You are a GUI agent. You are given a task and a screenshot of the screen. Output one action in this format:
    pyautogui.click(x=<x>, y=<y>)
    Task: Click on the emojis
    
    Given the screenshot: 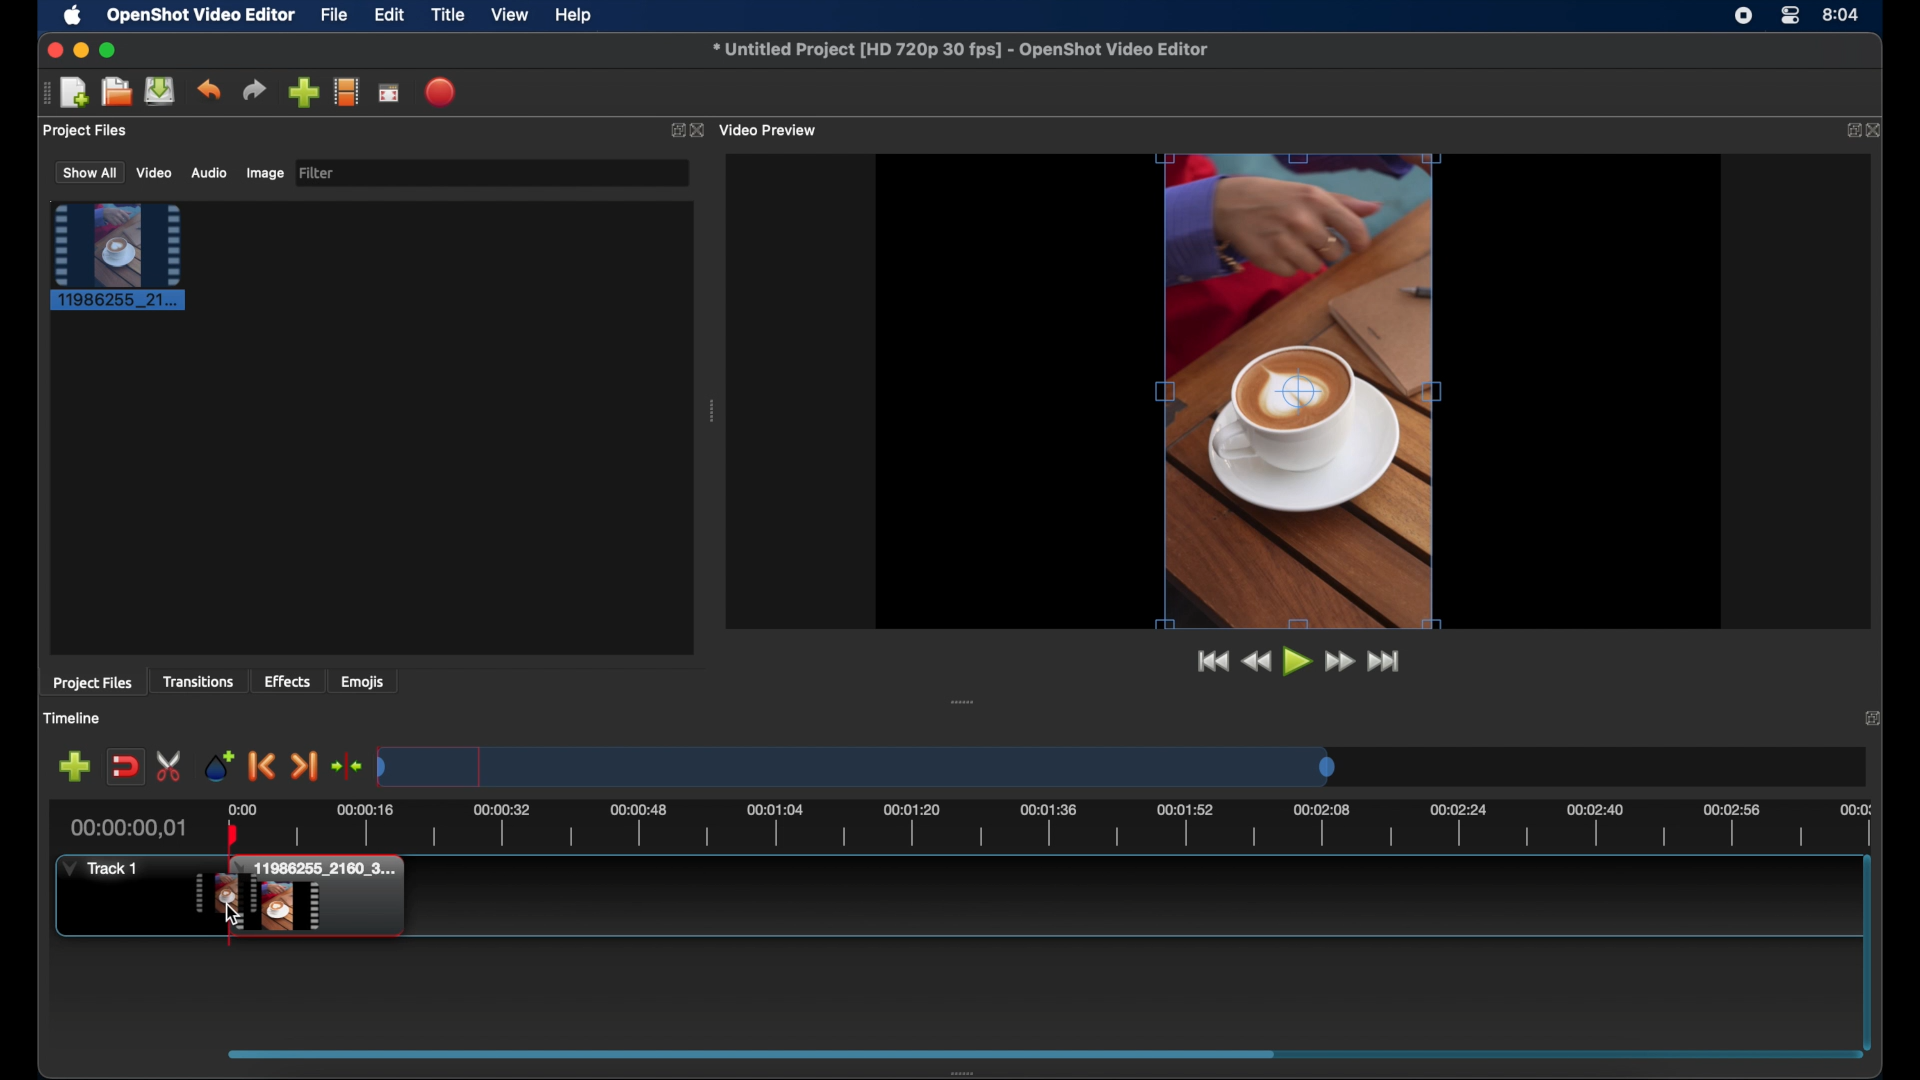 What is the action you would take?
    pyautogui.click(x=363, y=683)
    